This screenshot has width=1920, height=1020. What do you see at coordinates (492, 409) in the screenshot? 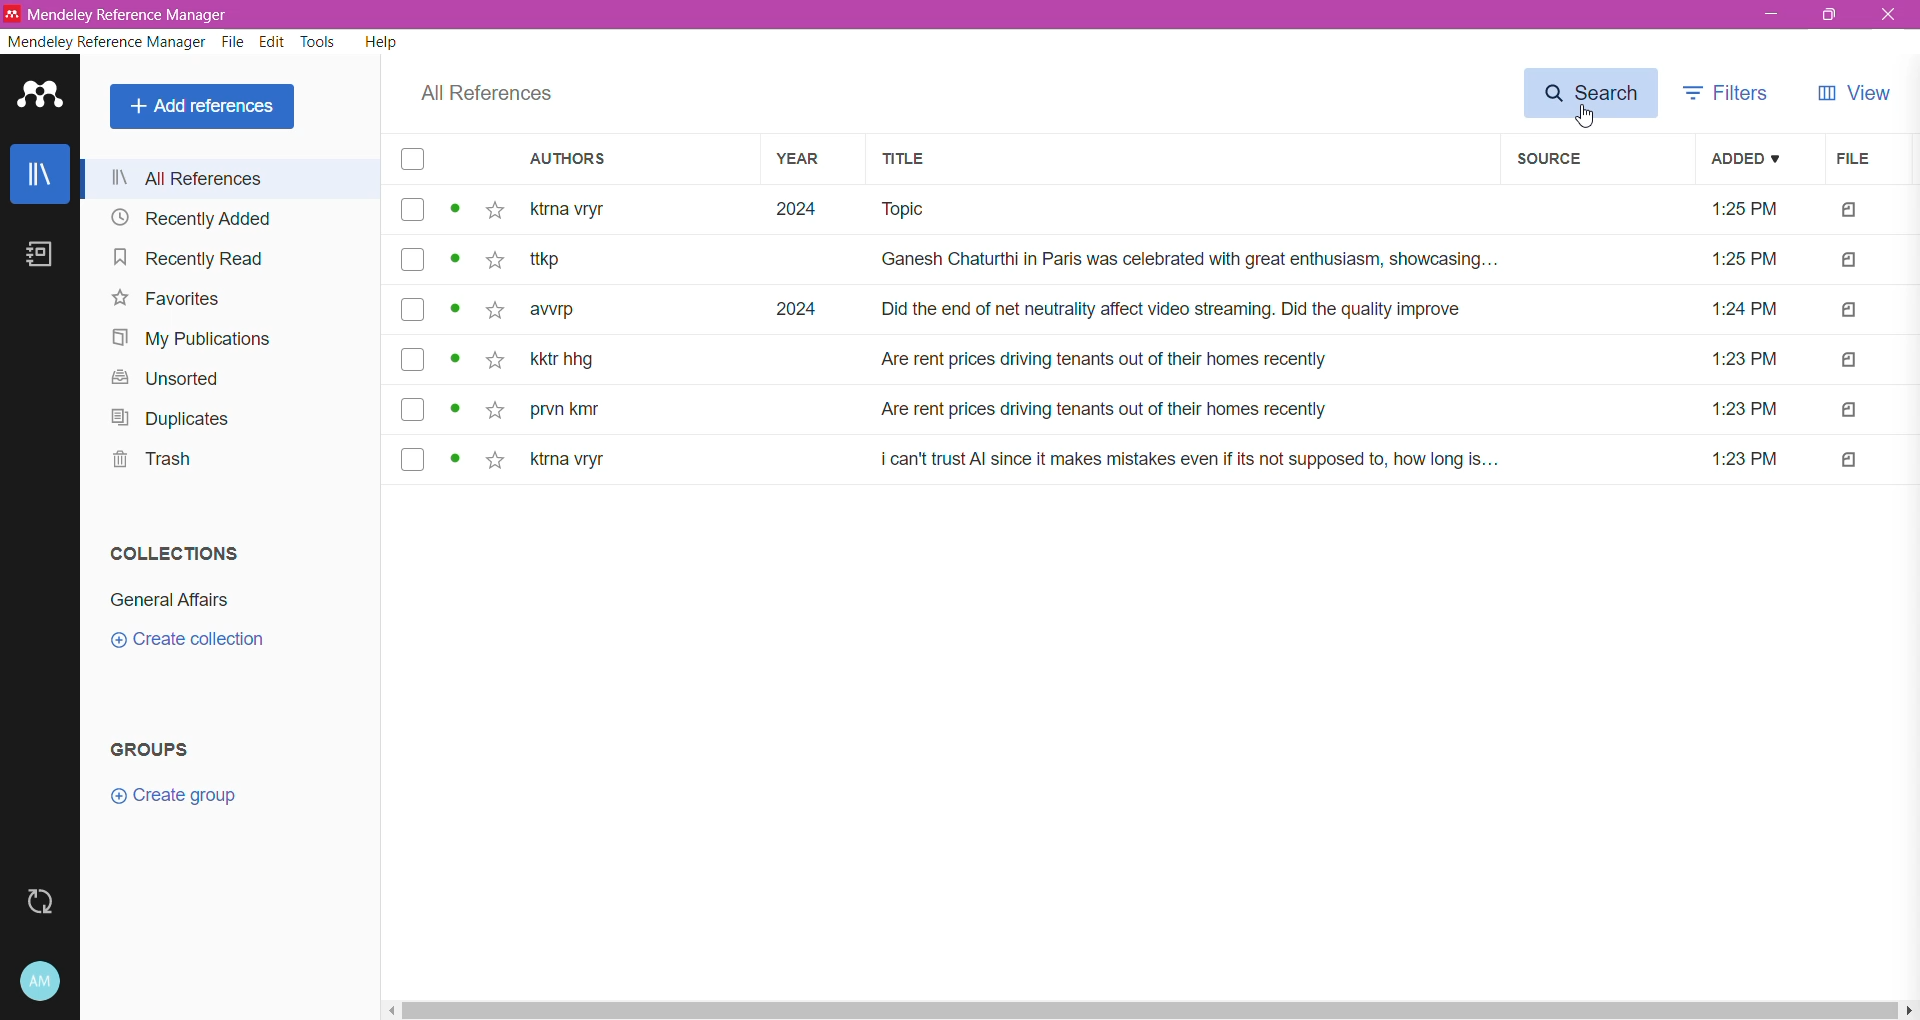
I see `click here to add to favourites` at bounding box center [492, 409].